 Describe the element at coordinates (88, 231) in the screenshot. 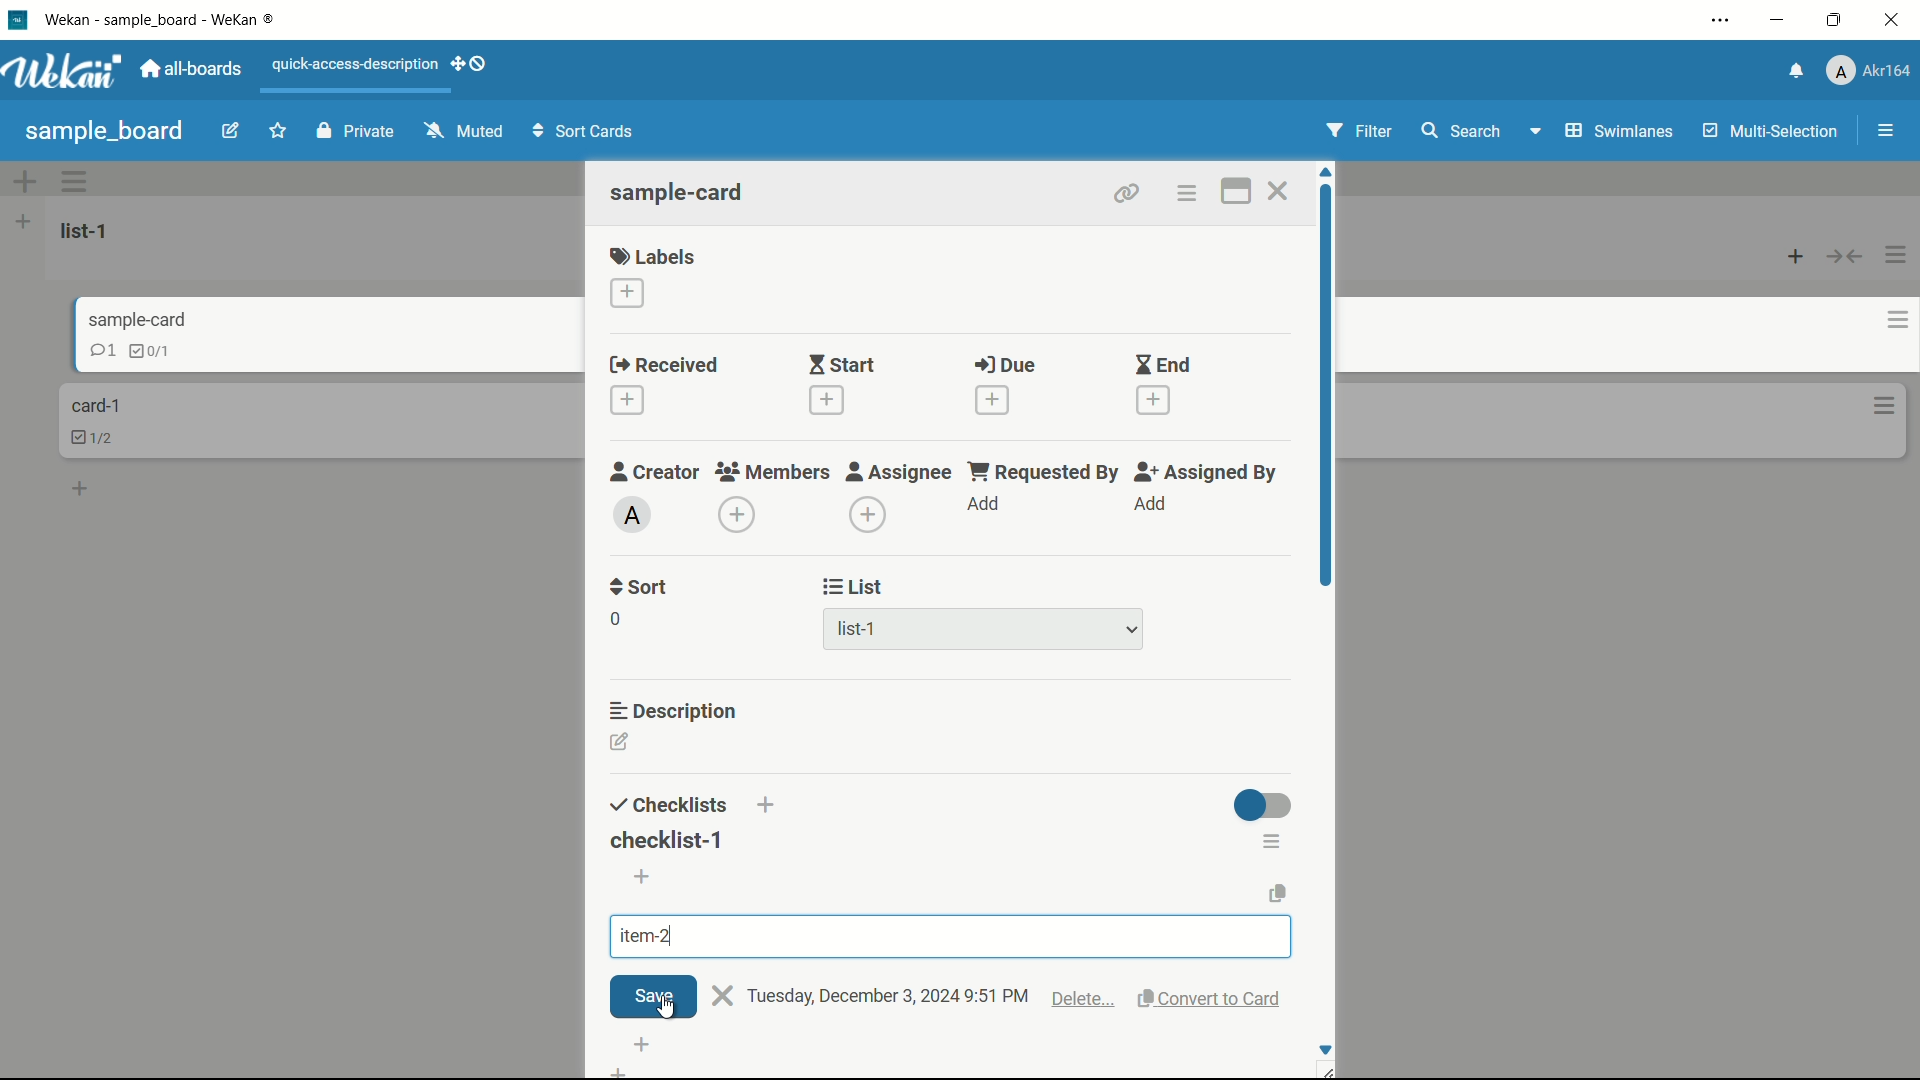

I see `list name` at that location.